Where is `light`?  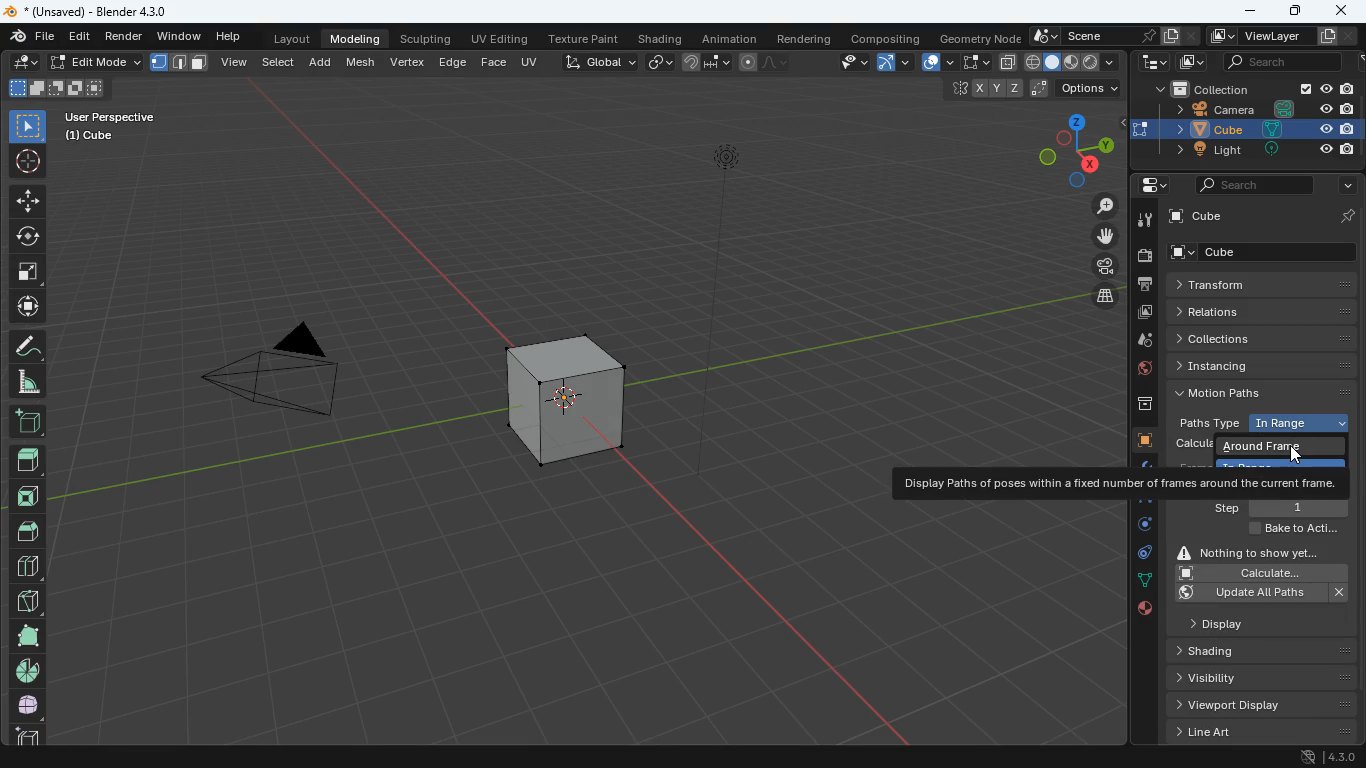 light is located at coordinates (1260, 150).